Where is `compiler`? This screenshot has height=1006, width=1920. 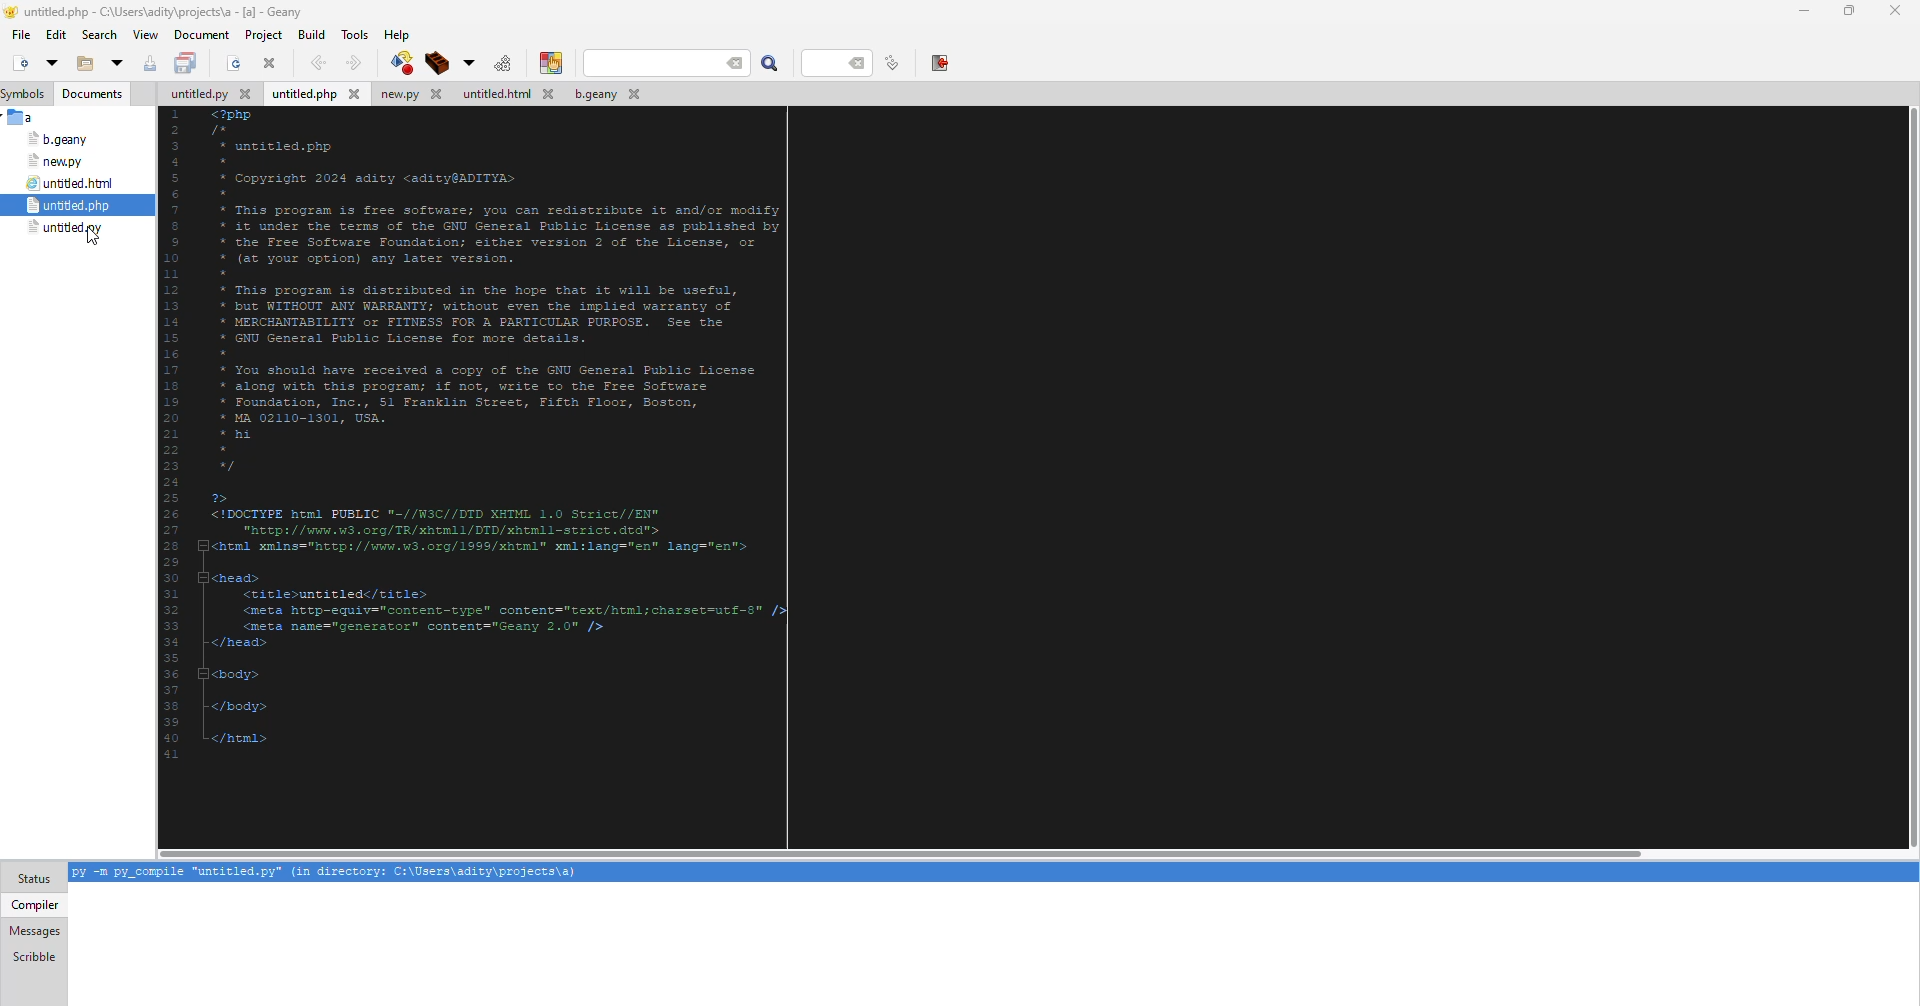 compiler is located at coordinates (35, 904).